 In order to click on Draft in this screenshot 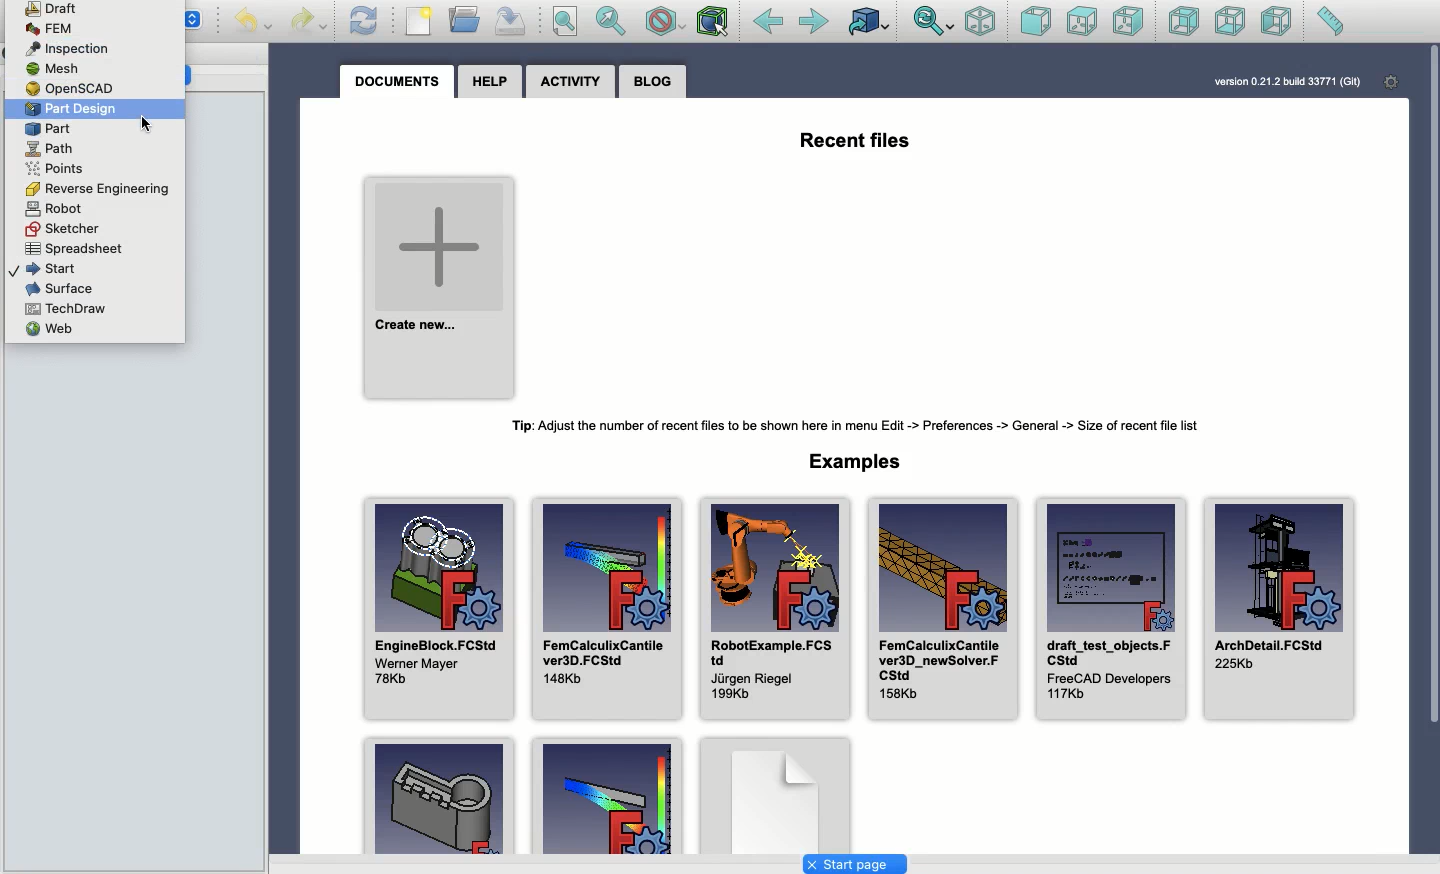, I will do `click(53, 10)`.